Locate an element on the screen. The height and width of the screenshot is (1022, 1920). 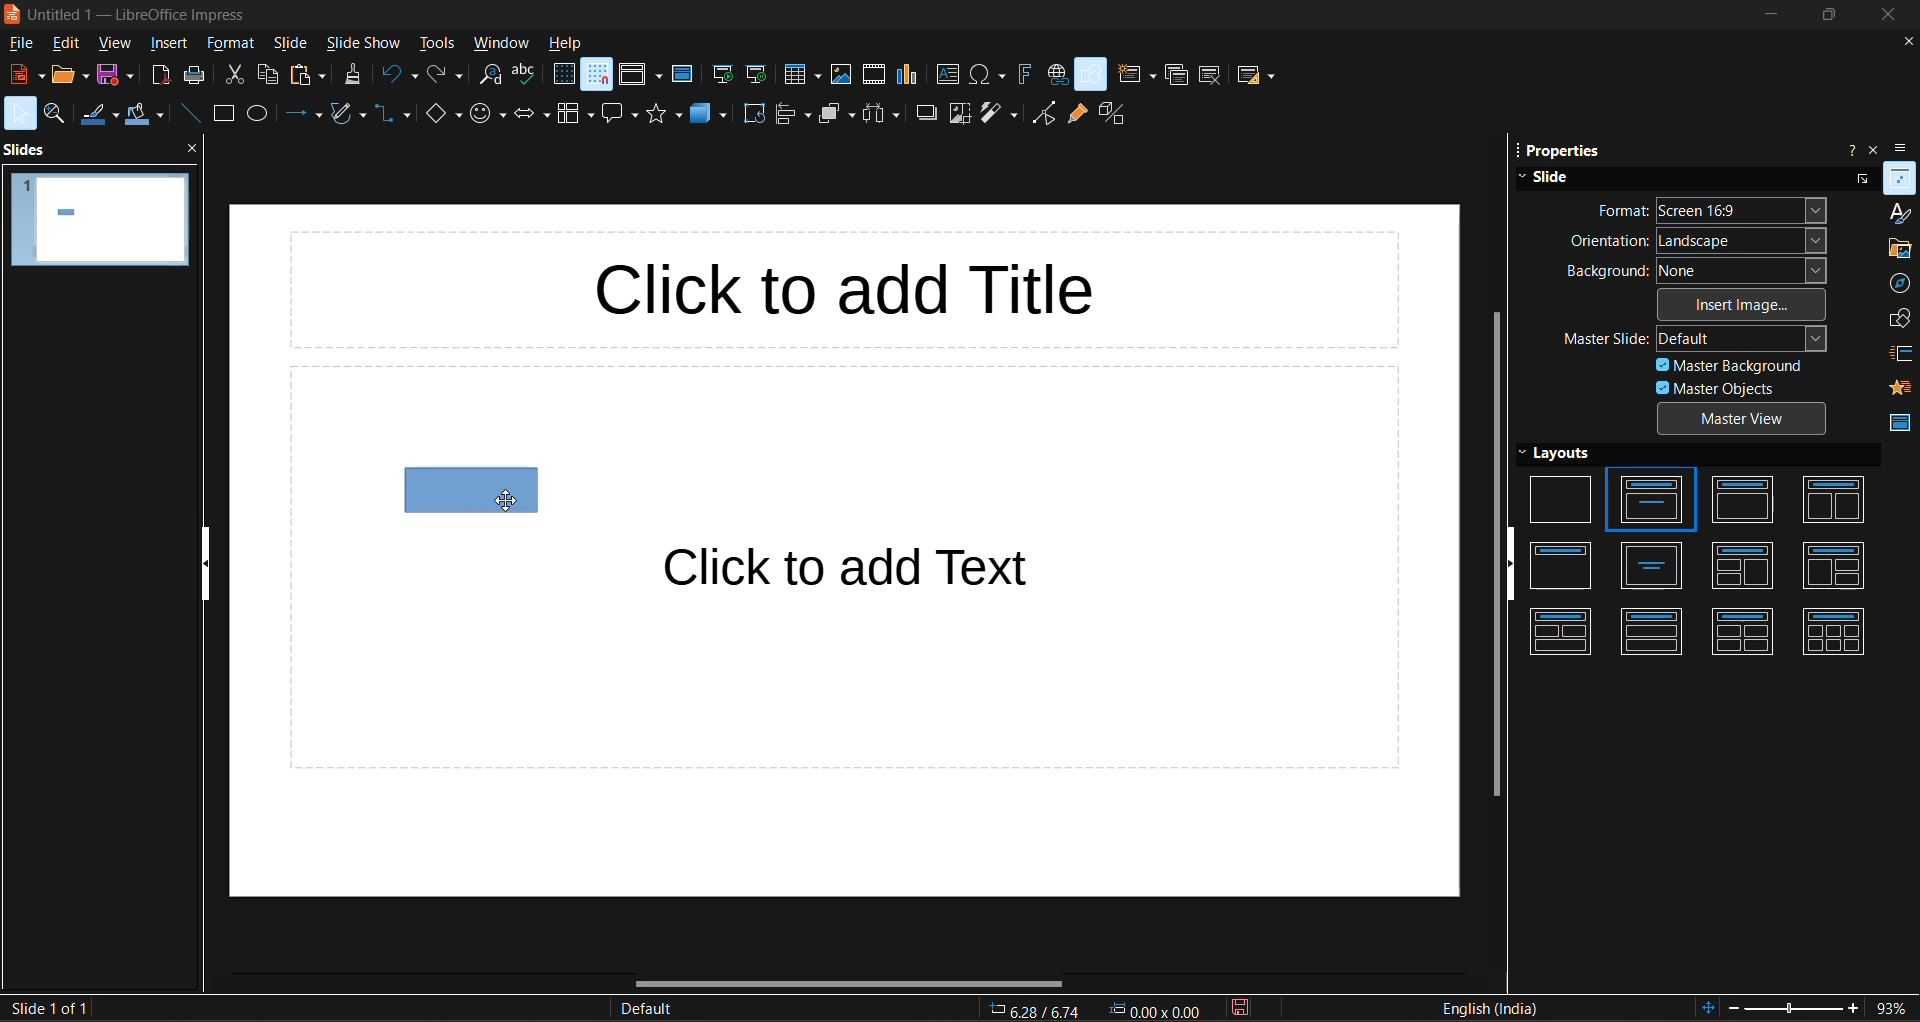
close is located at coordinates (1884, 17).